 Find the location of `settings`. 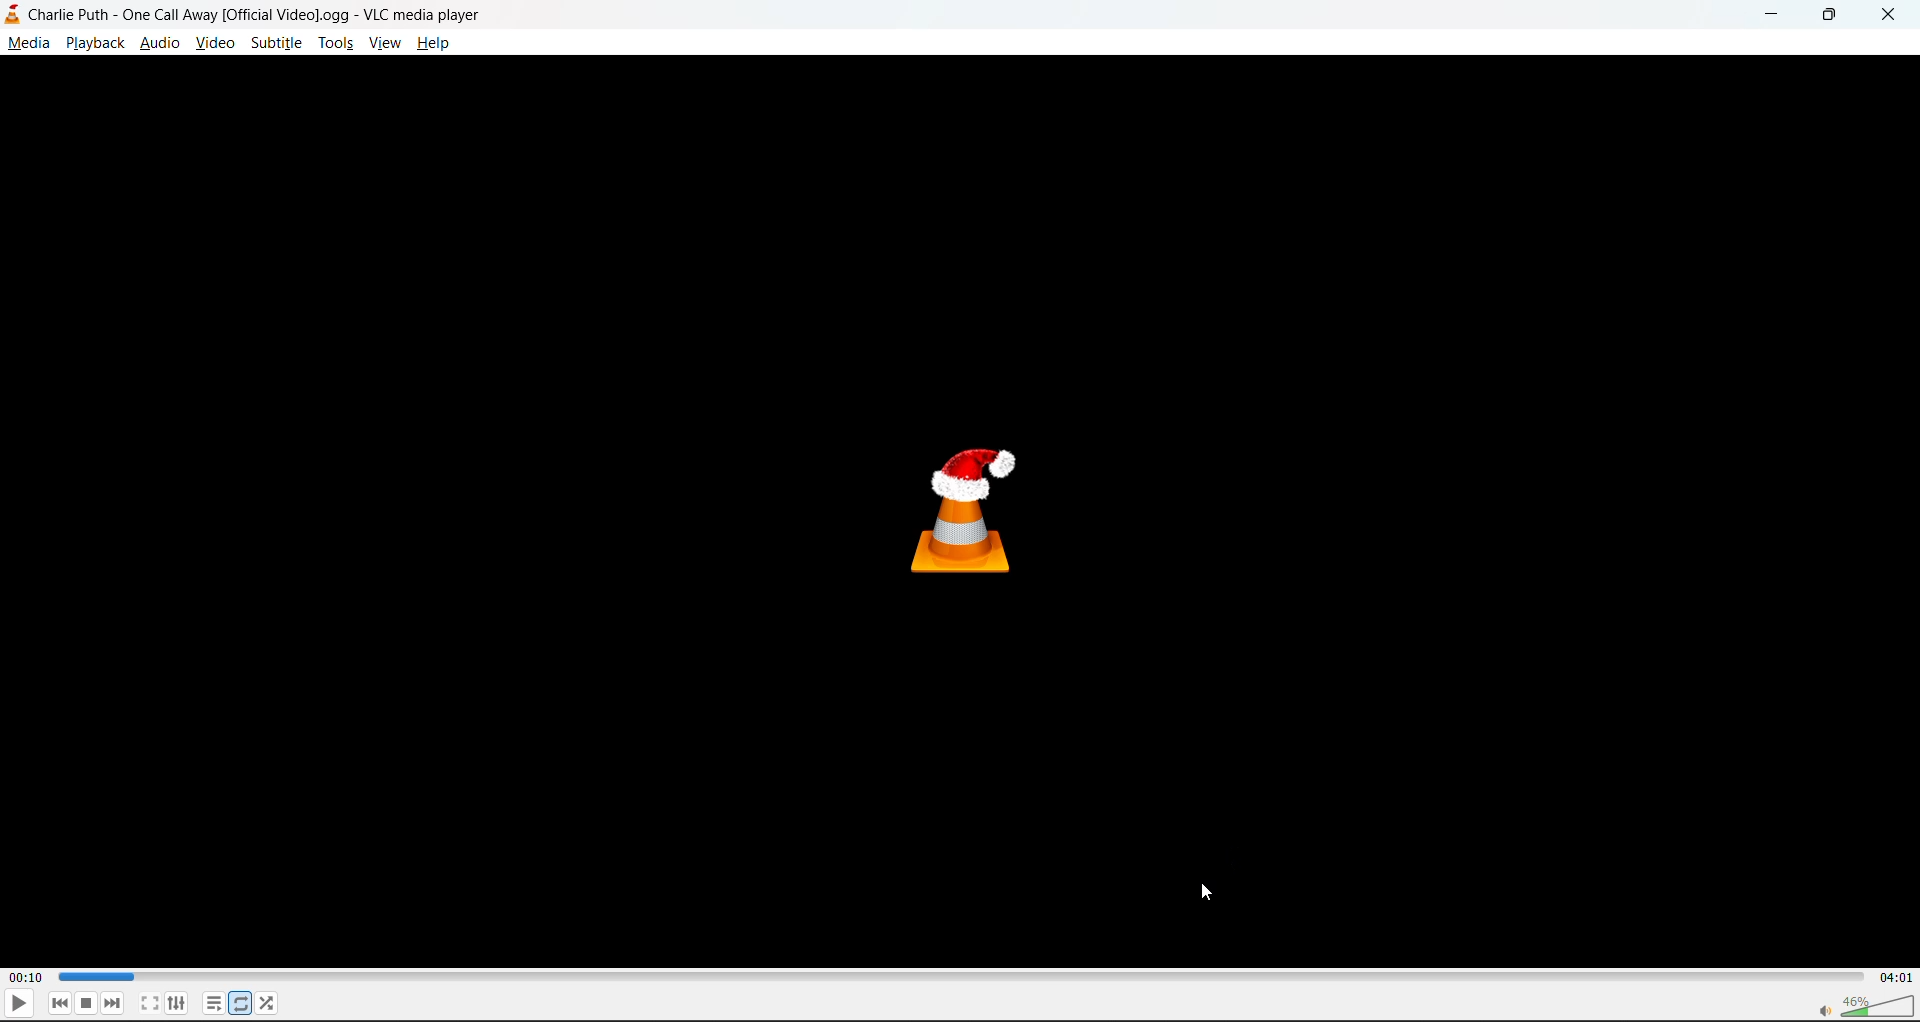

settings is located at coordinates (179, 1001).